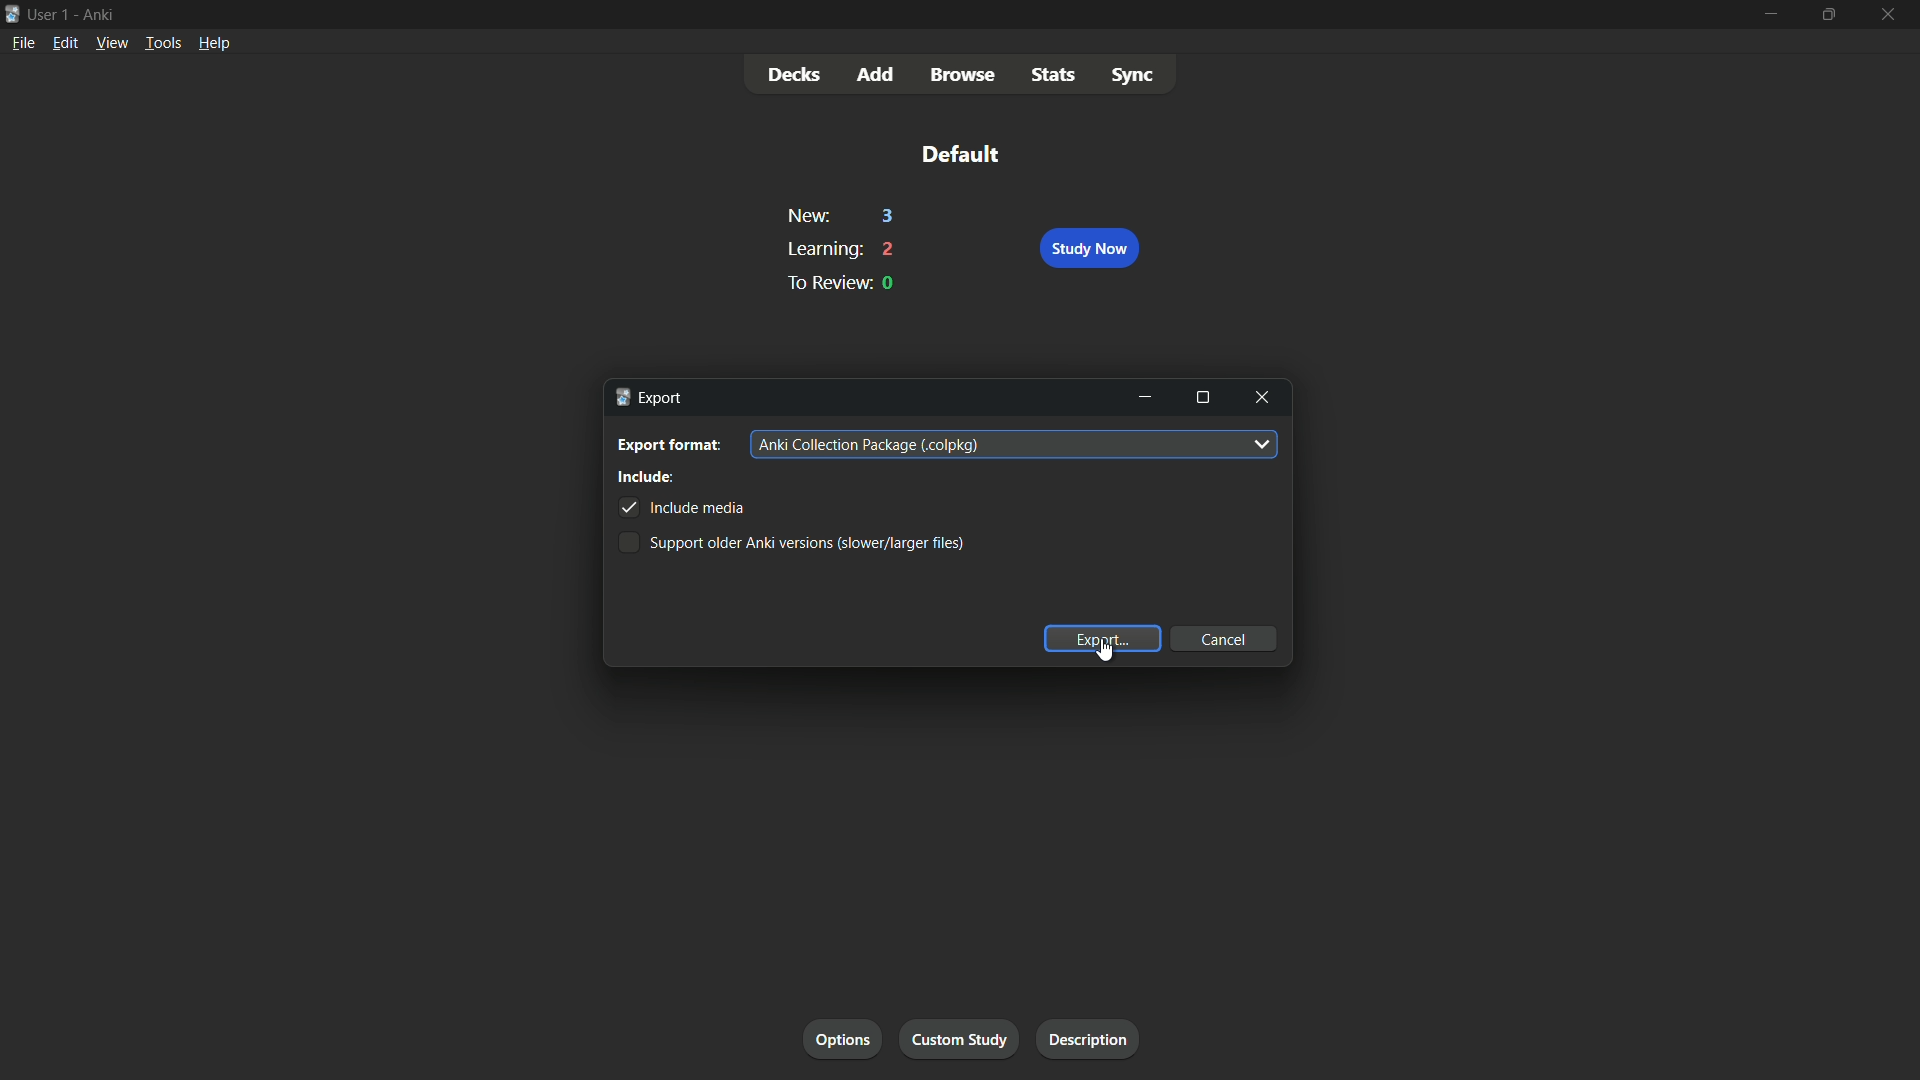  Describe the element at coordinates (1828, 13) in the screenshot. I see `maximize` at that location.